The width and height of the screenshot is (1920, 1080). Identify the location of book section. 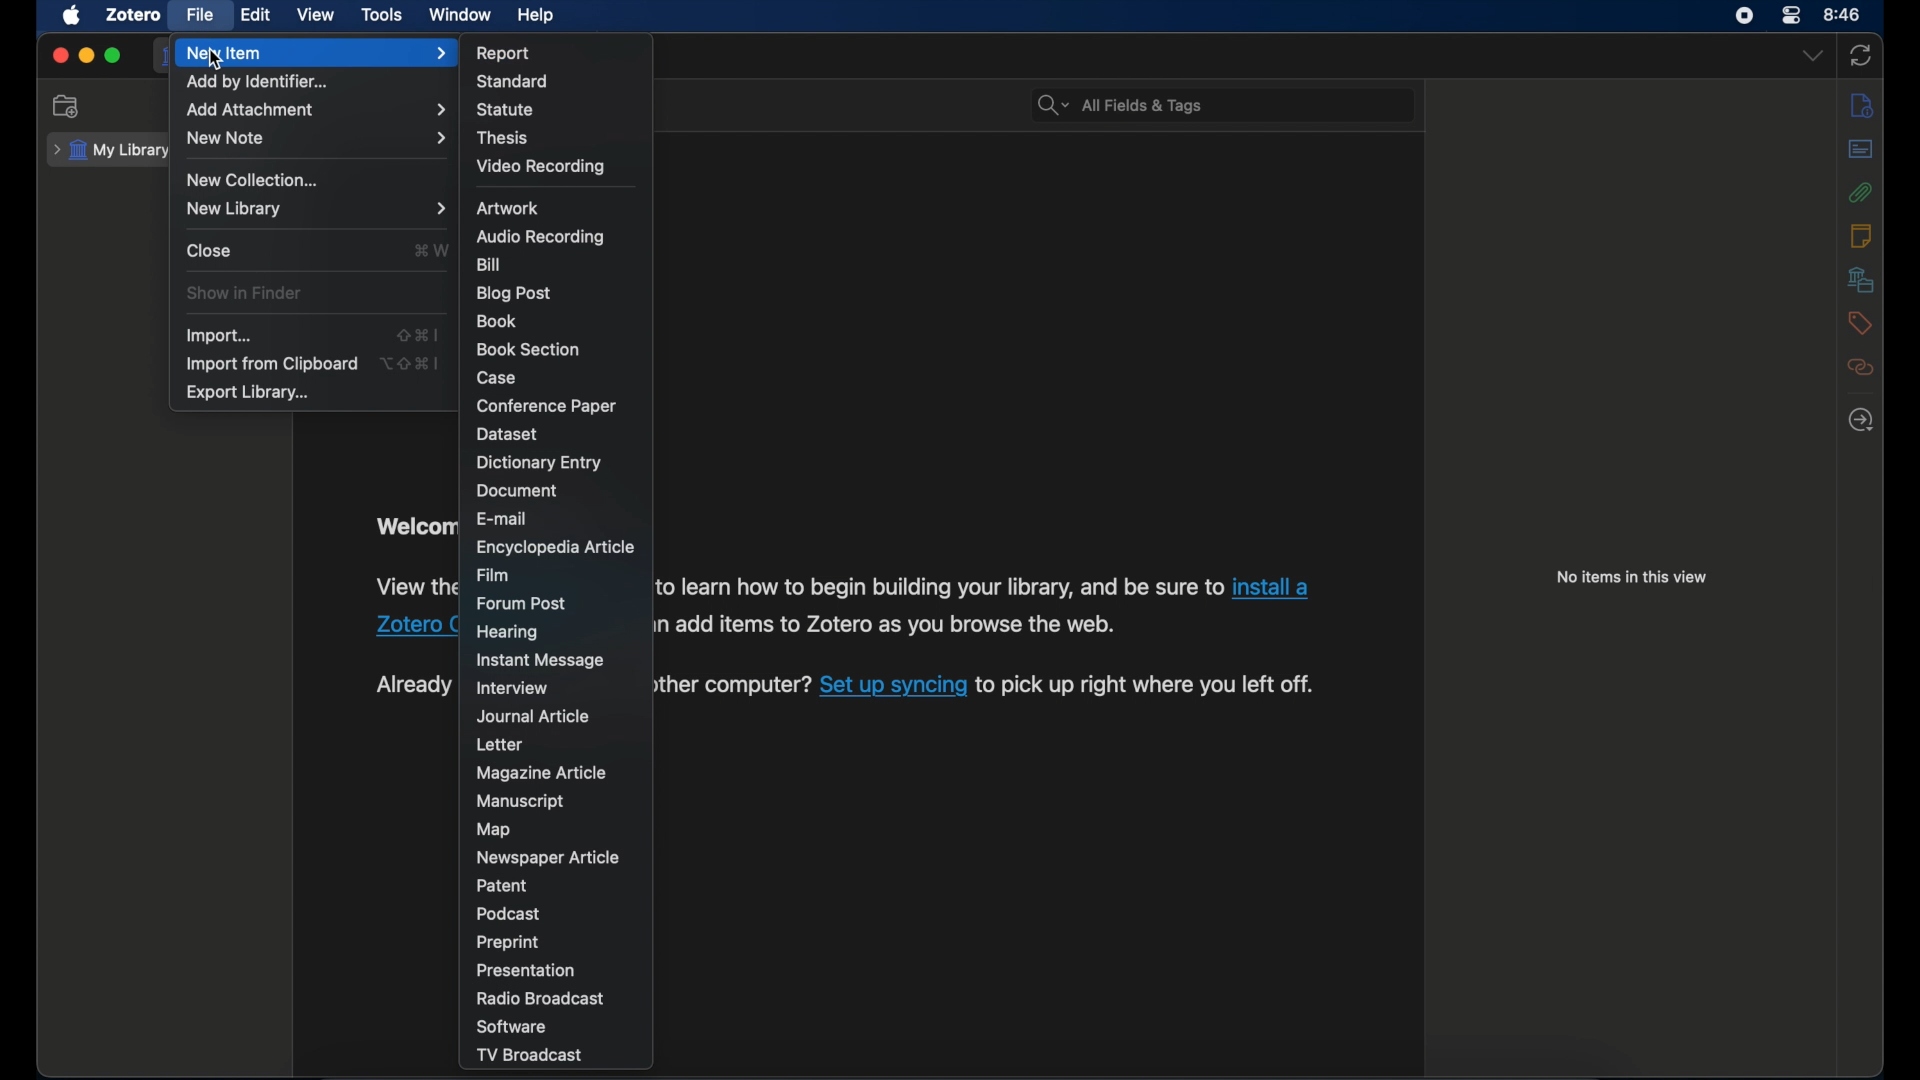
(529, 350).